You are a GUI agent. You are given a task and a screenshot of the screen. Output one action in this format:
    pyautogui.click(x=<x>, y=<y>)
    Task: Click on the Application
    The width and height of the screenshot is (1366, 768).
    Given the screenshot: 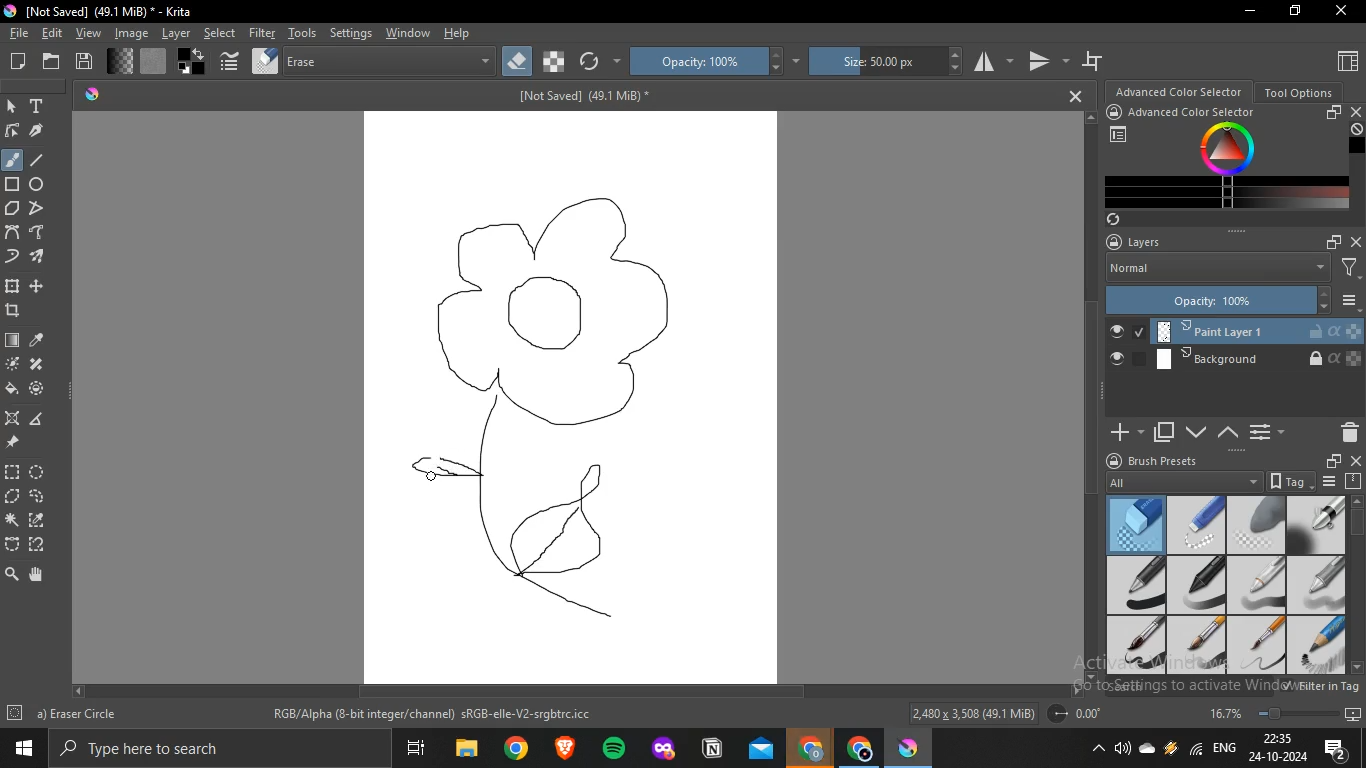 What is the action you would take?
    pyautogui.click(x=463, y=749)
    